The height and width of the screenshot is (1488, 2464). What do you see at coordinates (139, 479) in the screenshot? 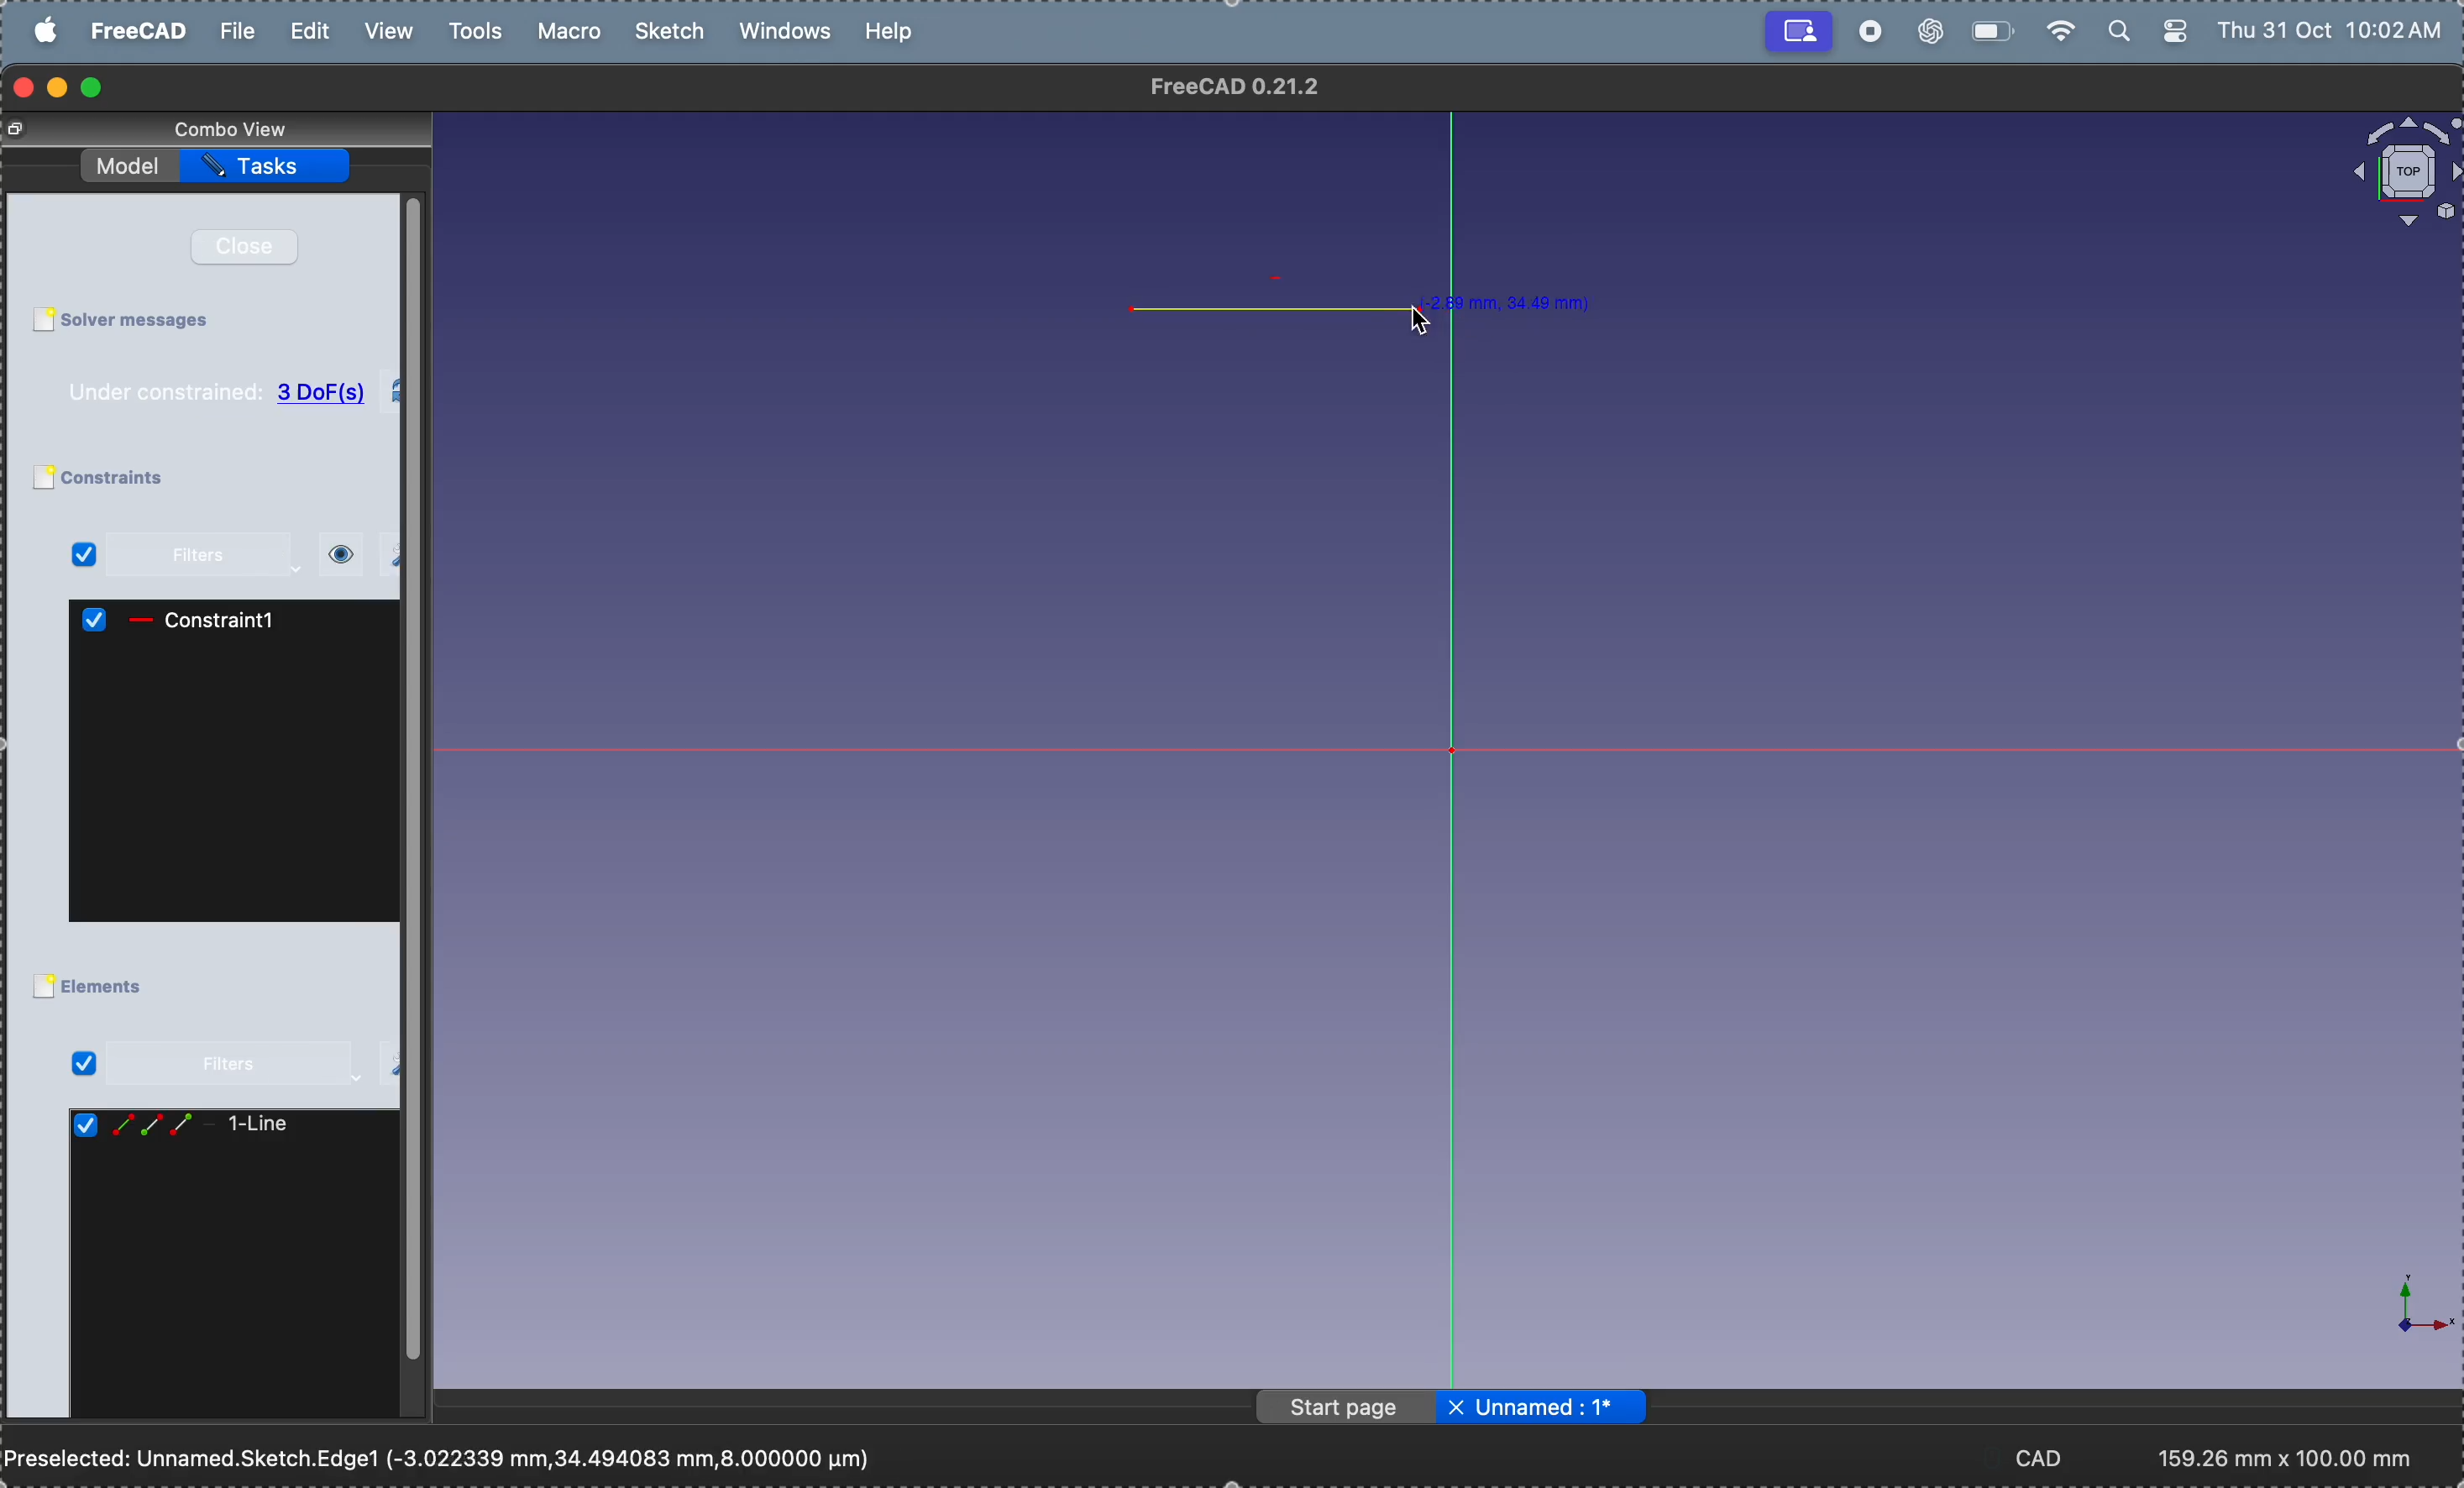
I see `constraints` at bounding box center [139, 479].